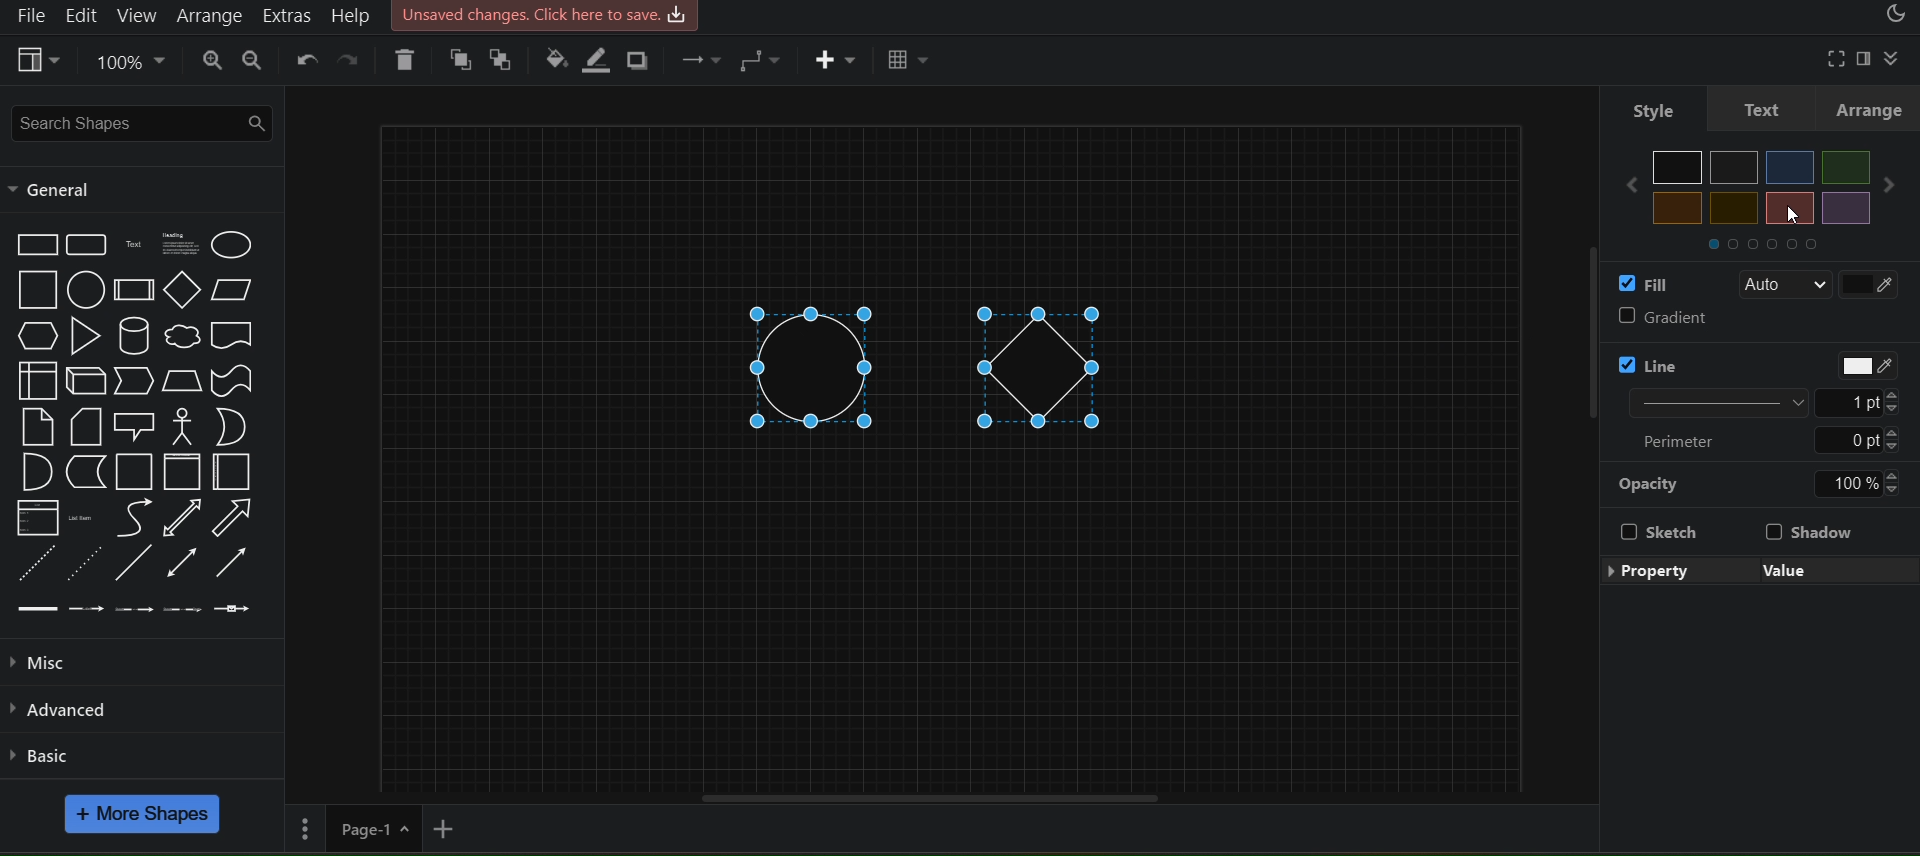 This screenshot has height=856, width=1920. Describe the element at coordinates (182, 608) in the screenshot. I see `Connector with 3 labels` at that location.